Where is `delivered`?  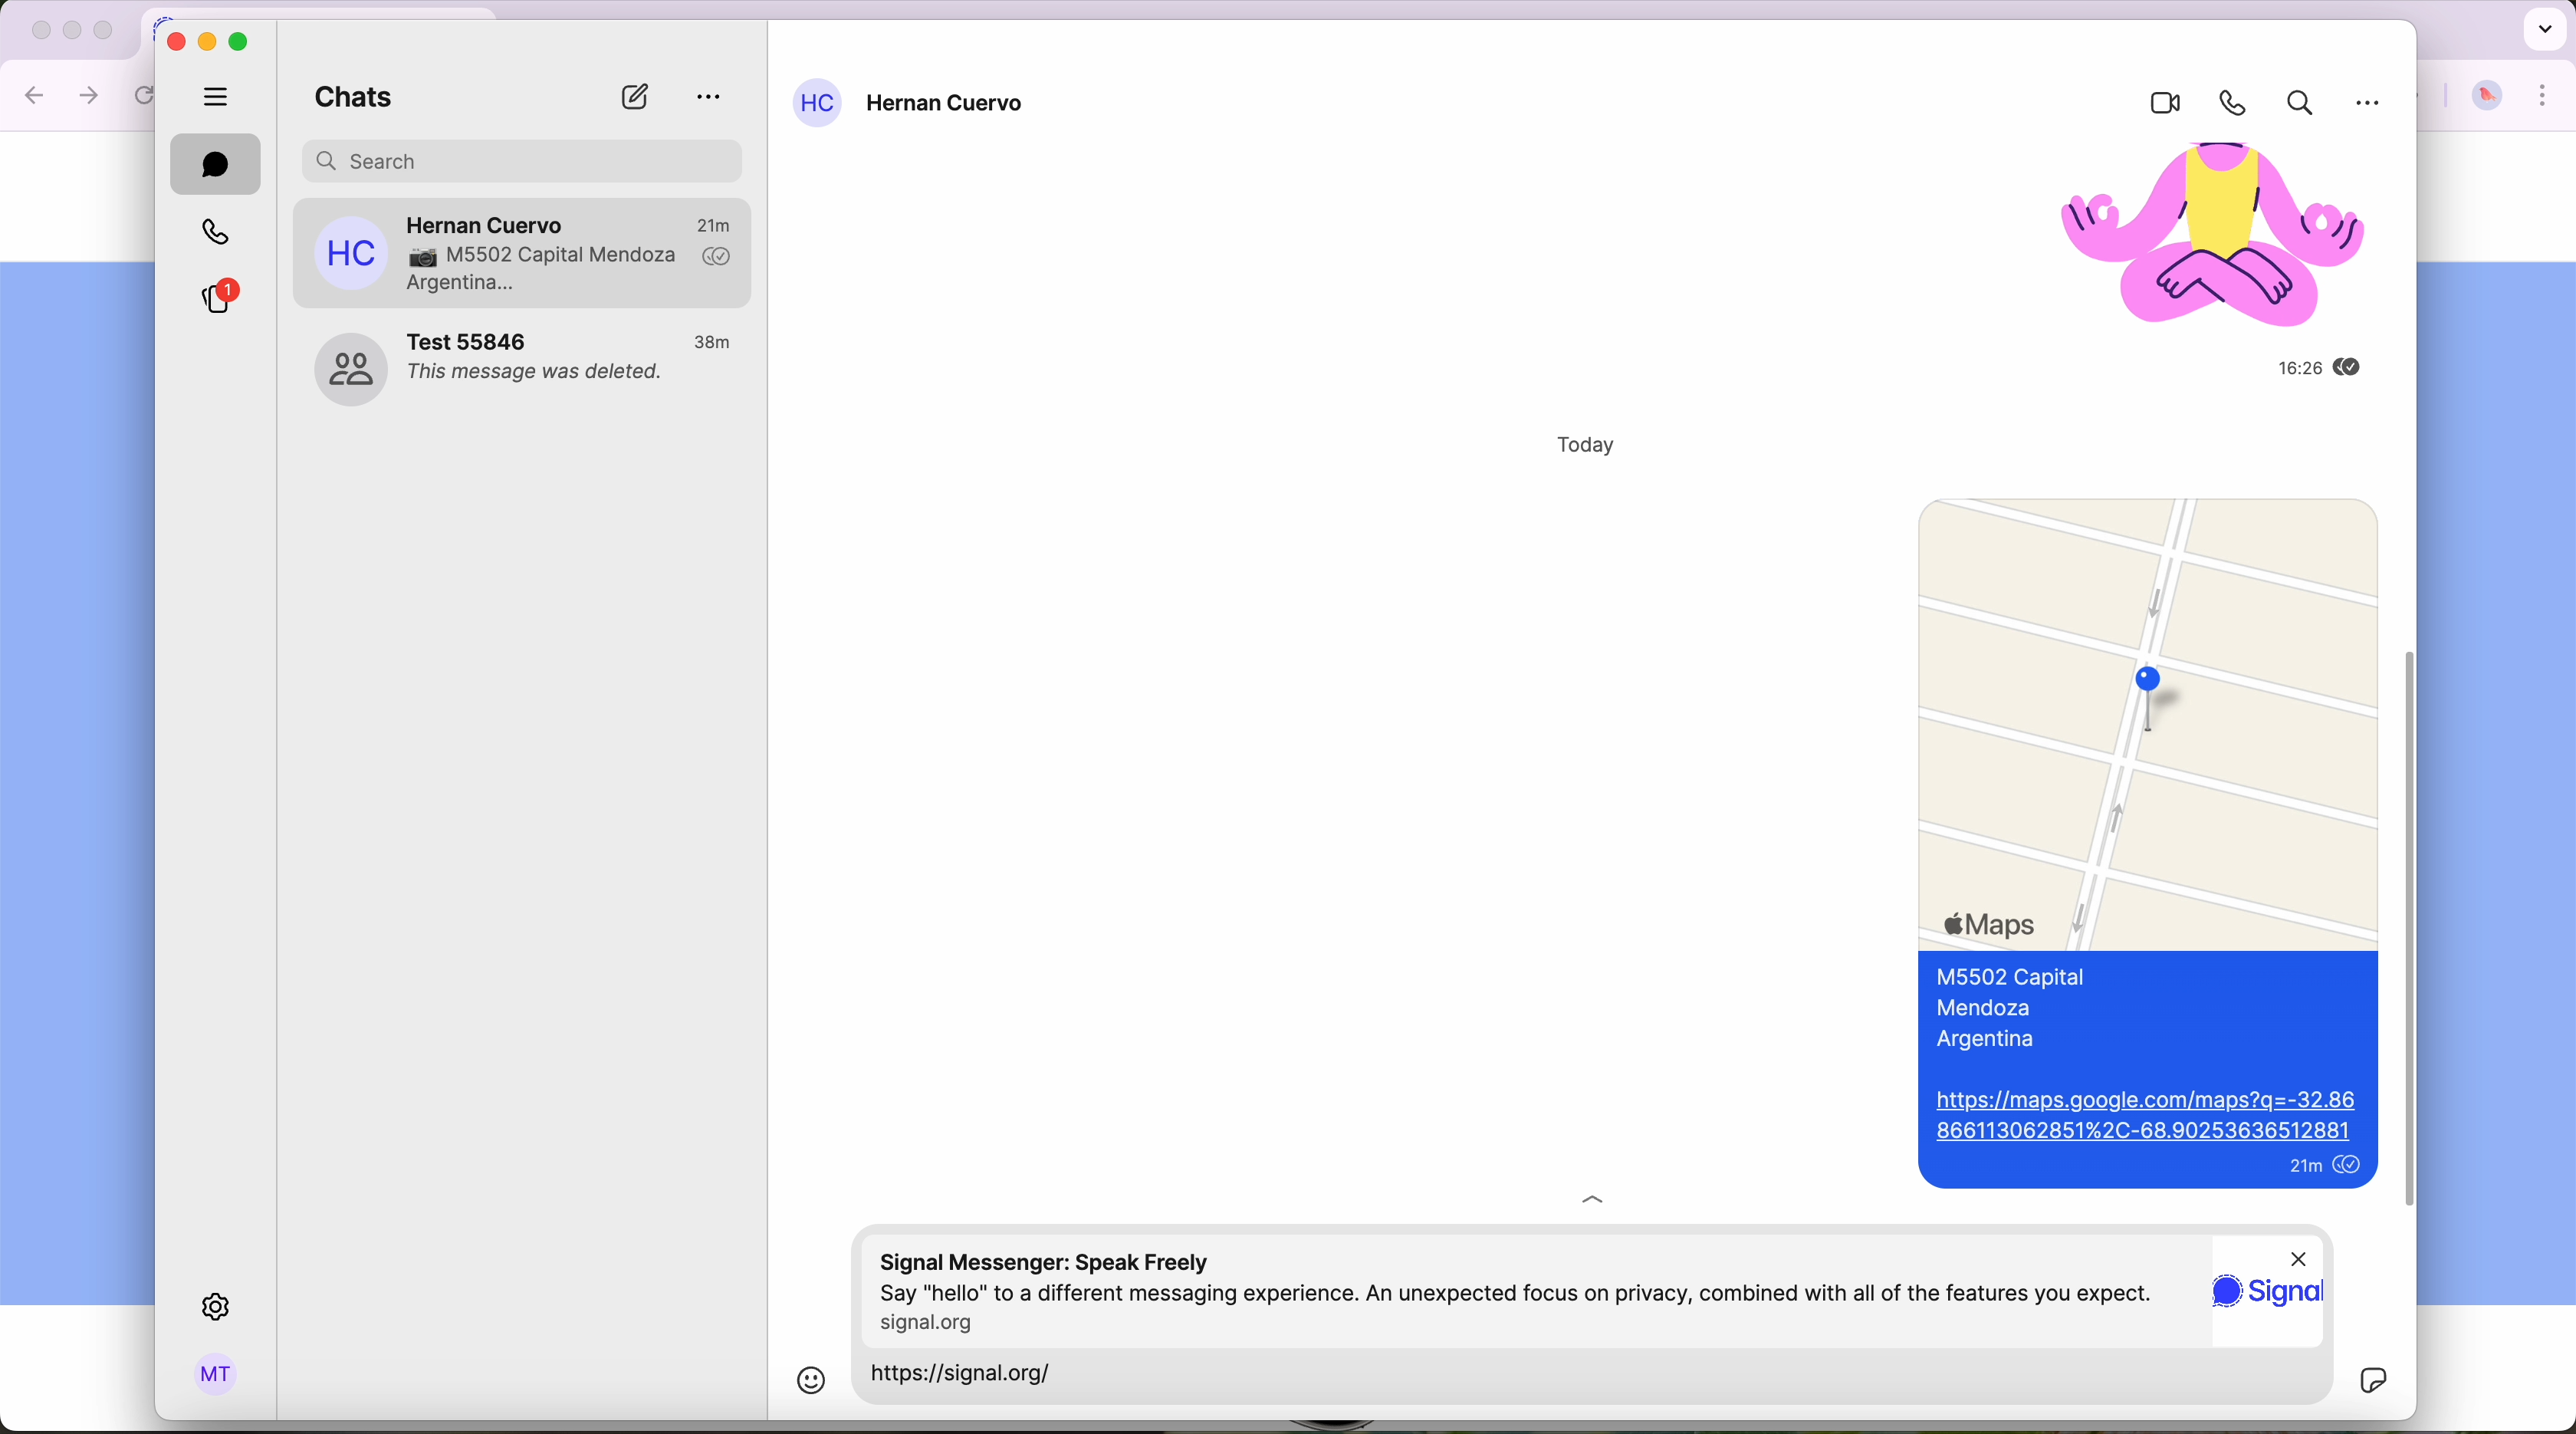 delivered is located at coordinates (718, 258).